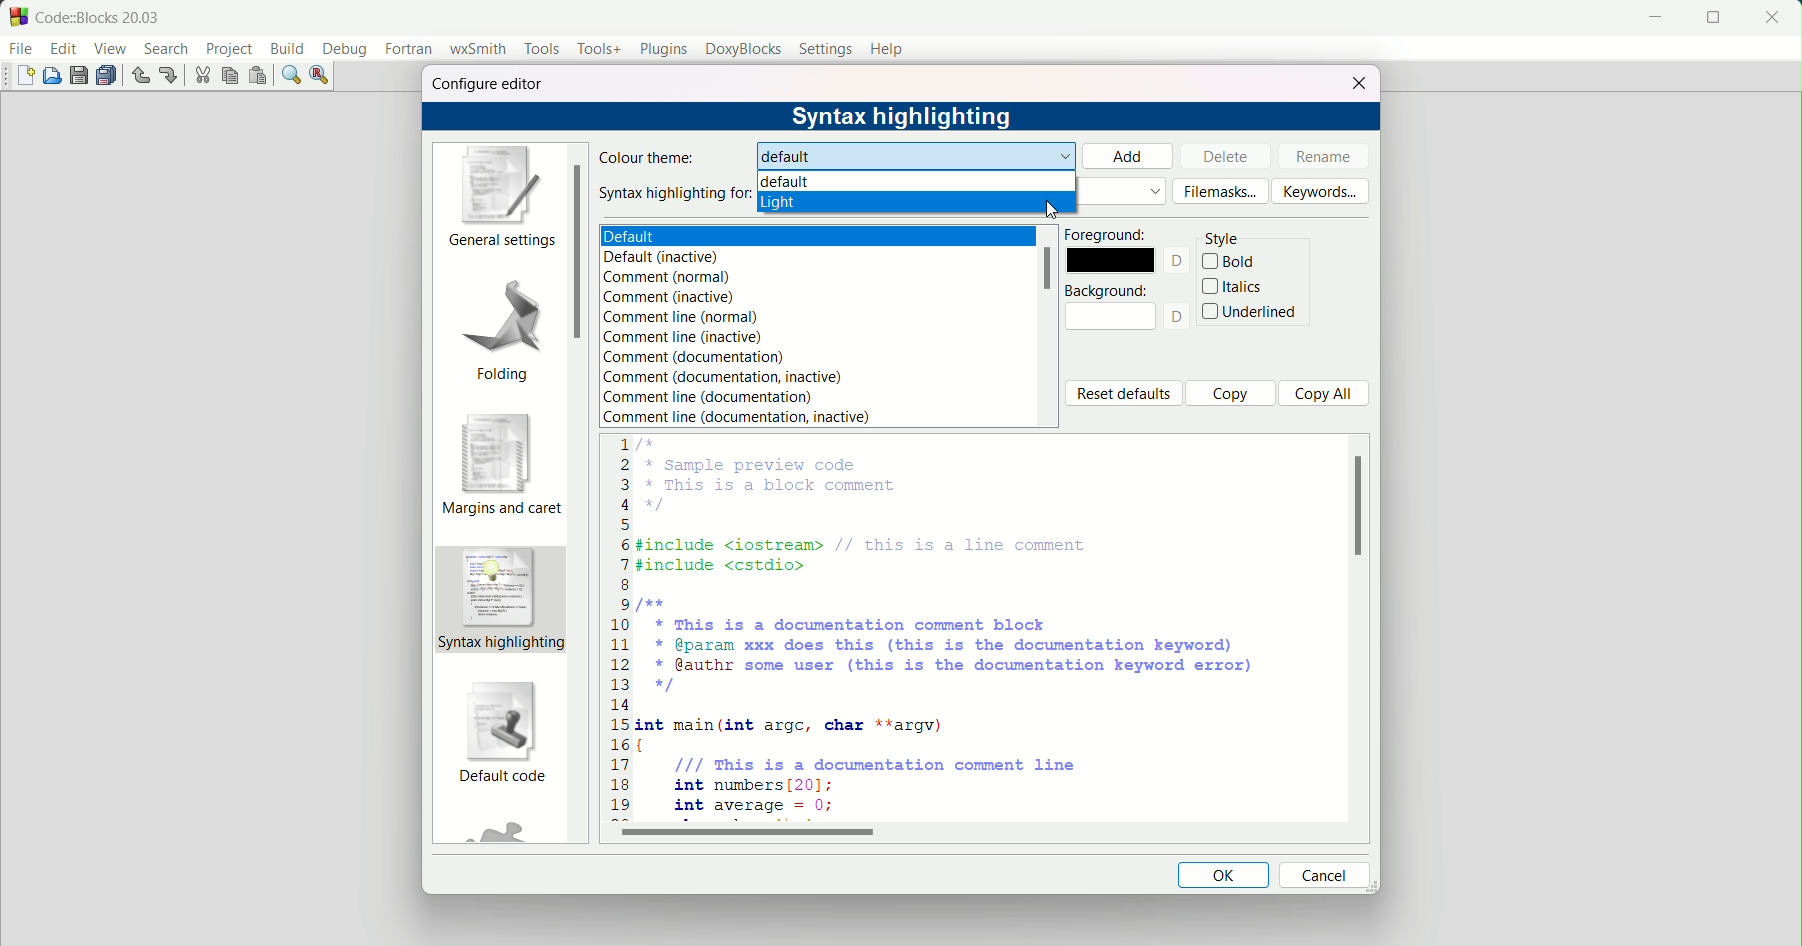 The height and width of the screenshot is (946, 1802). What do you see at coordinates (1123, 394) in the screenshot?
I see `reset defaults` at bounding box center [1123, 394].